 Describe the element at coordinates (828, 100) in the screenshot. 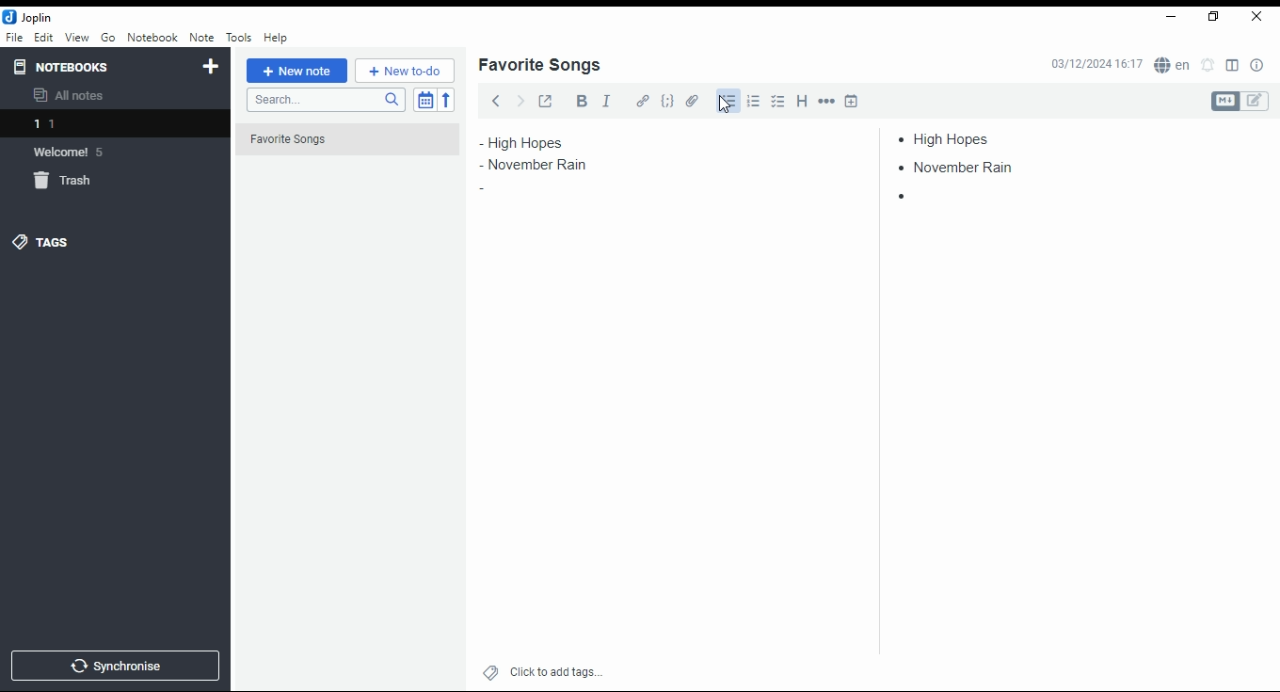

I see `horizontal rule` at that location.